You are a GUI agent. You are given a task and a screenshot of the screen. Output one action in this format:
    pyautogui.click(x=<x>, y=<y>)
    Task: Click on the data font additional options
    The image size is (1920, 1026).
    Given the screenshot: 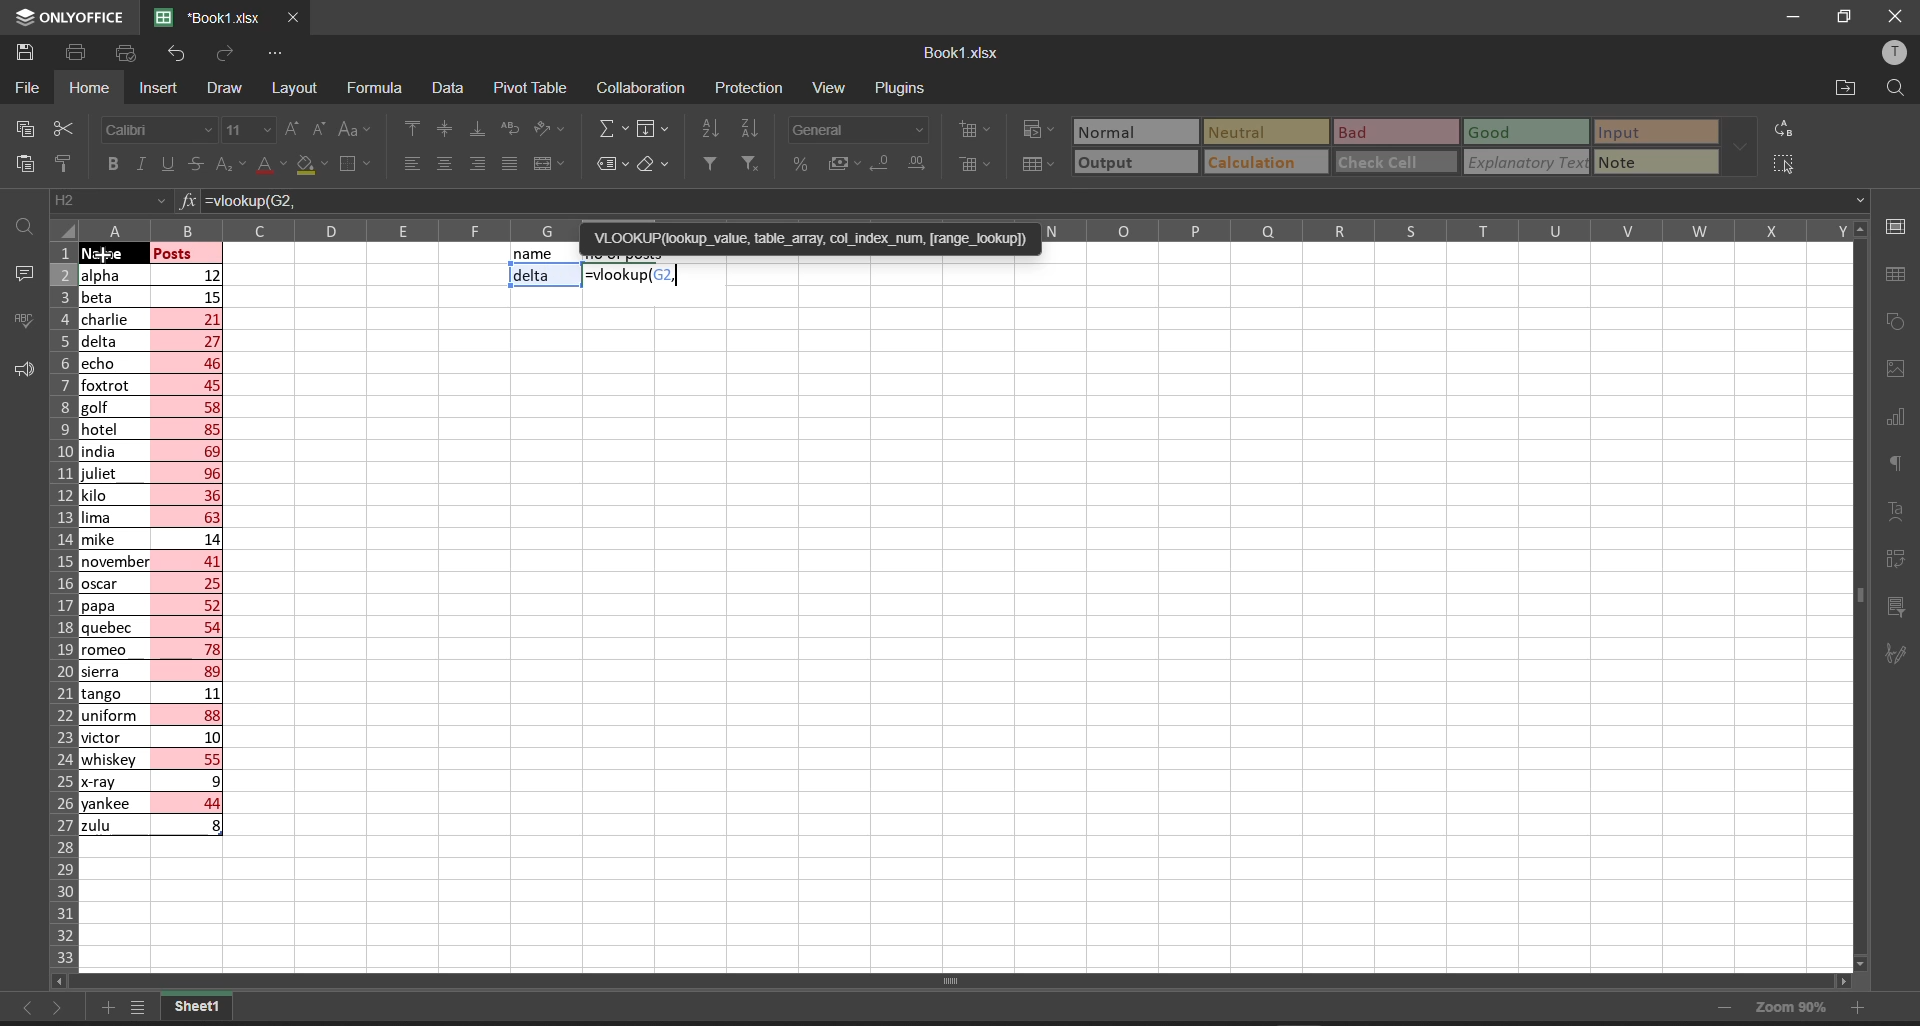 What is the action you would take?
    pyautogui.click(x=1739, y=142)
    